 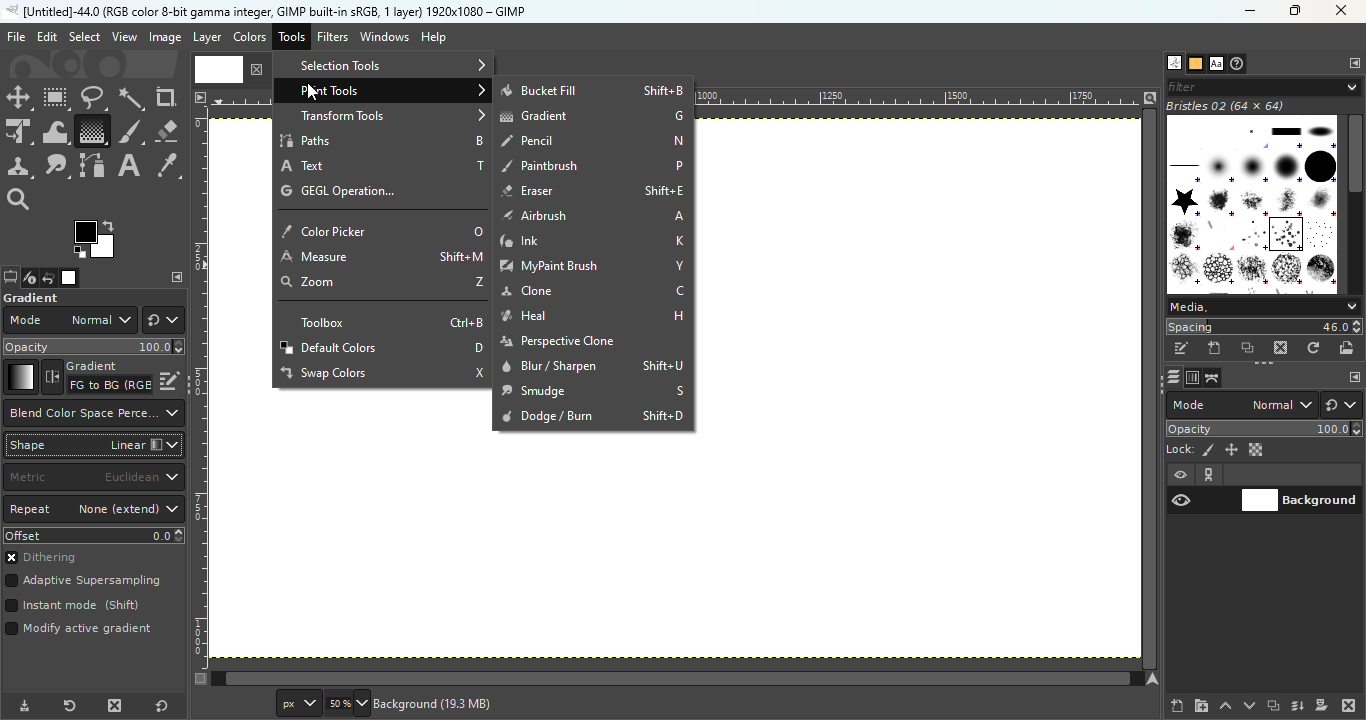 I want to click on Filters, so click(x=333, y=37).